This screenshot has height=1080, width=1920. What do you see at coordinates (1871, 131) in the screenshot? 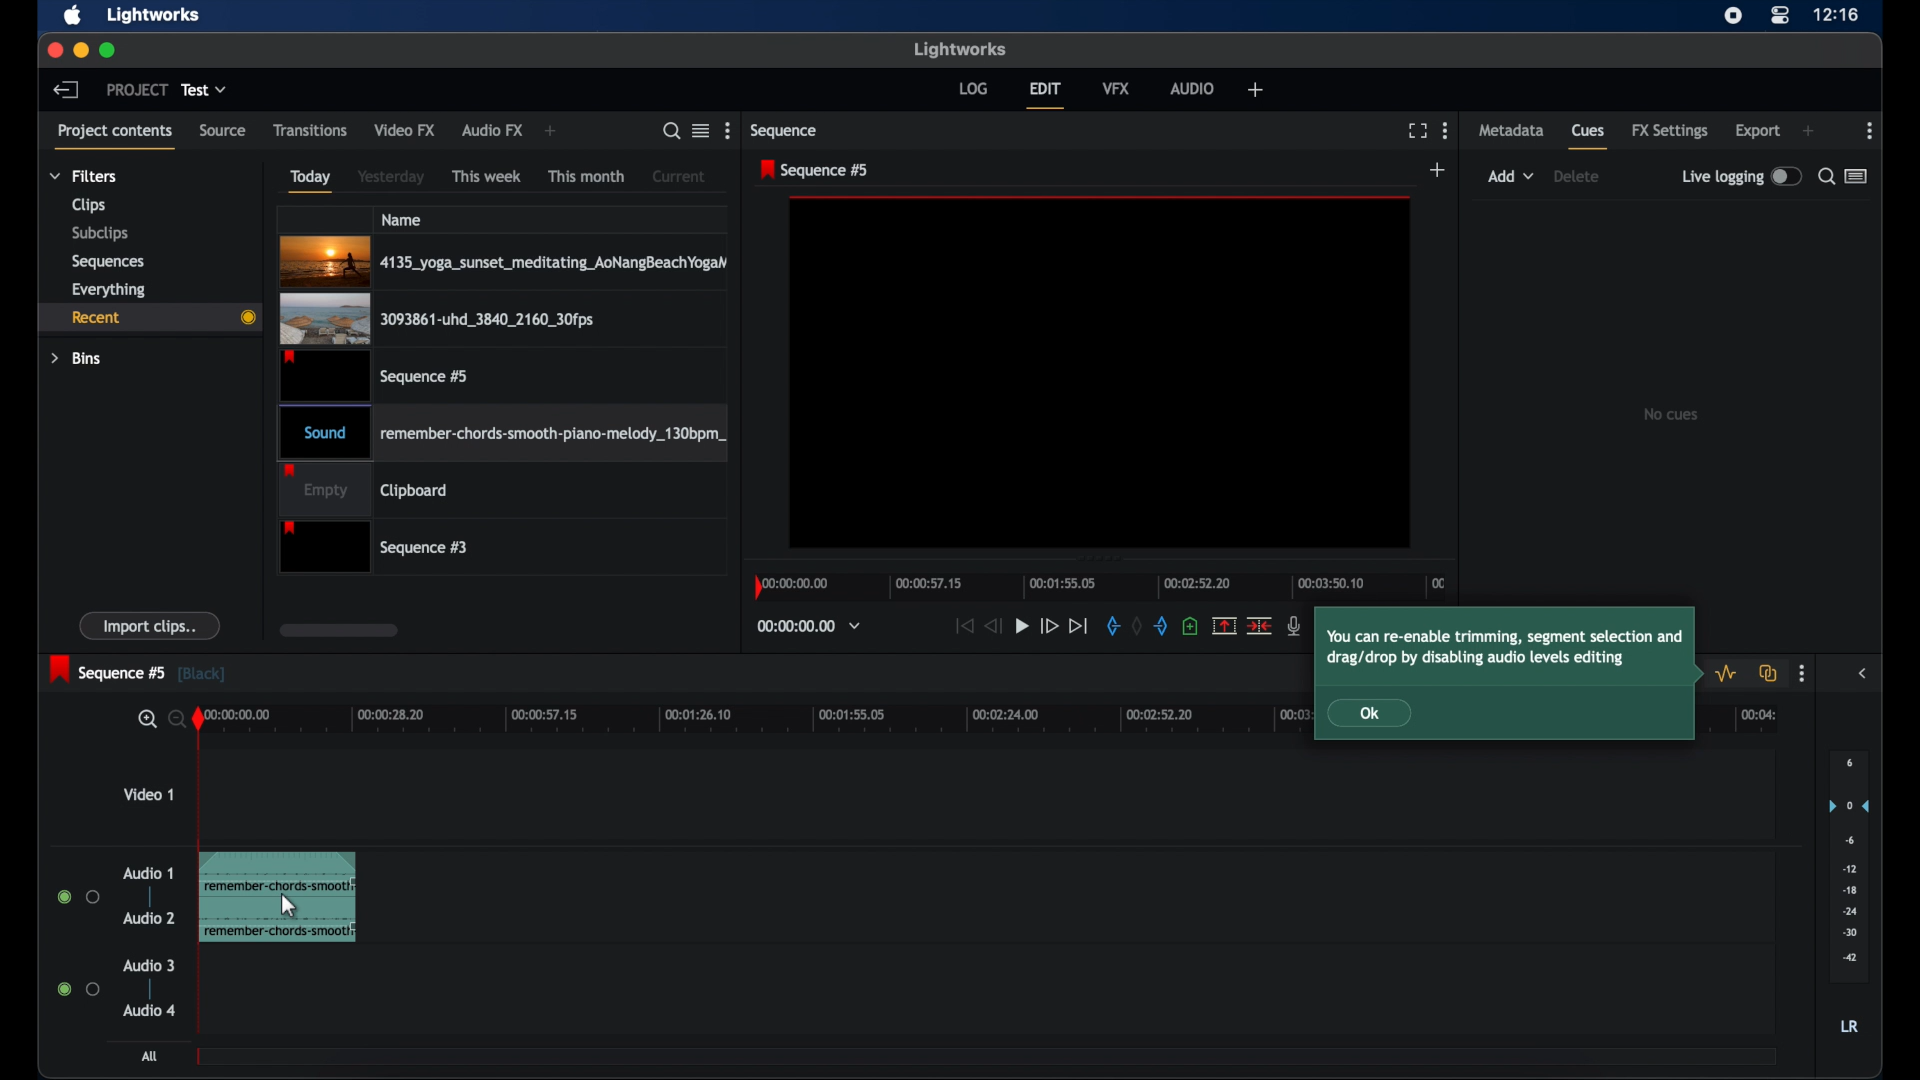
I see `more options` at bounding box center [1871, 131].